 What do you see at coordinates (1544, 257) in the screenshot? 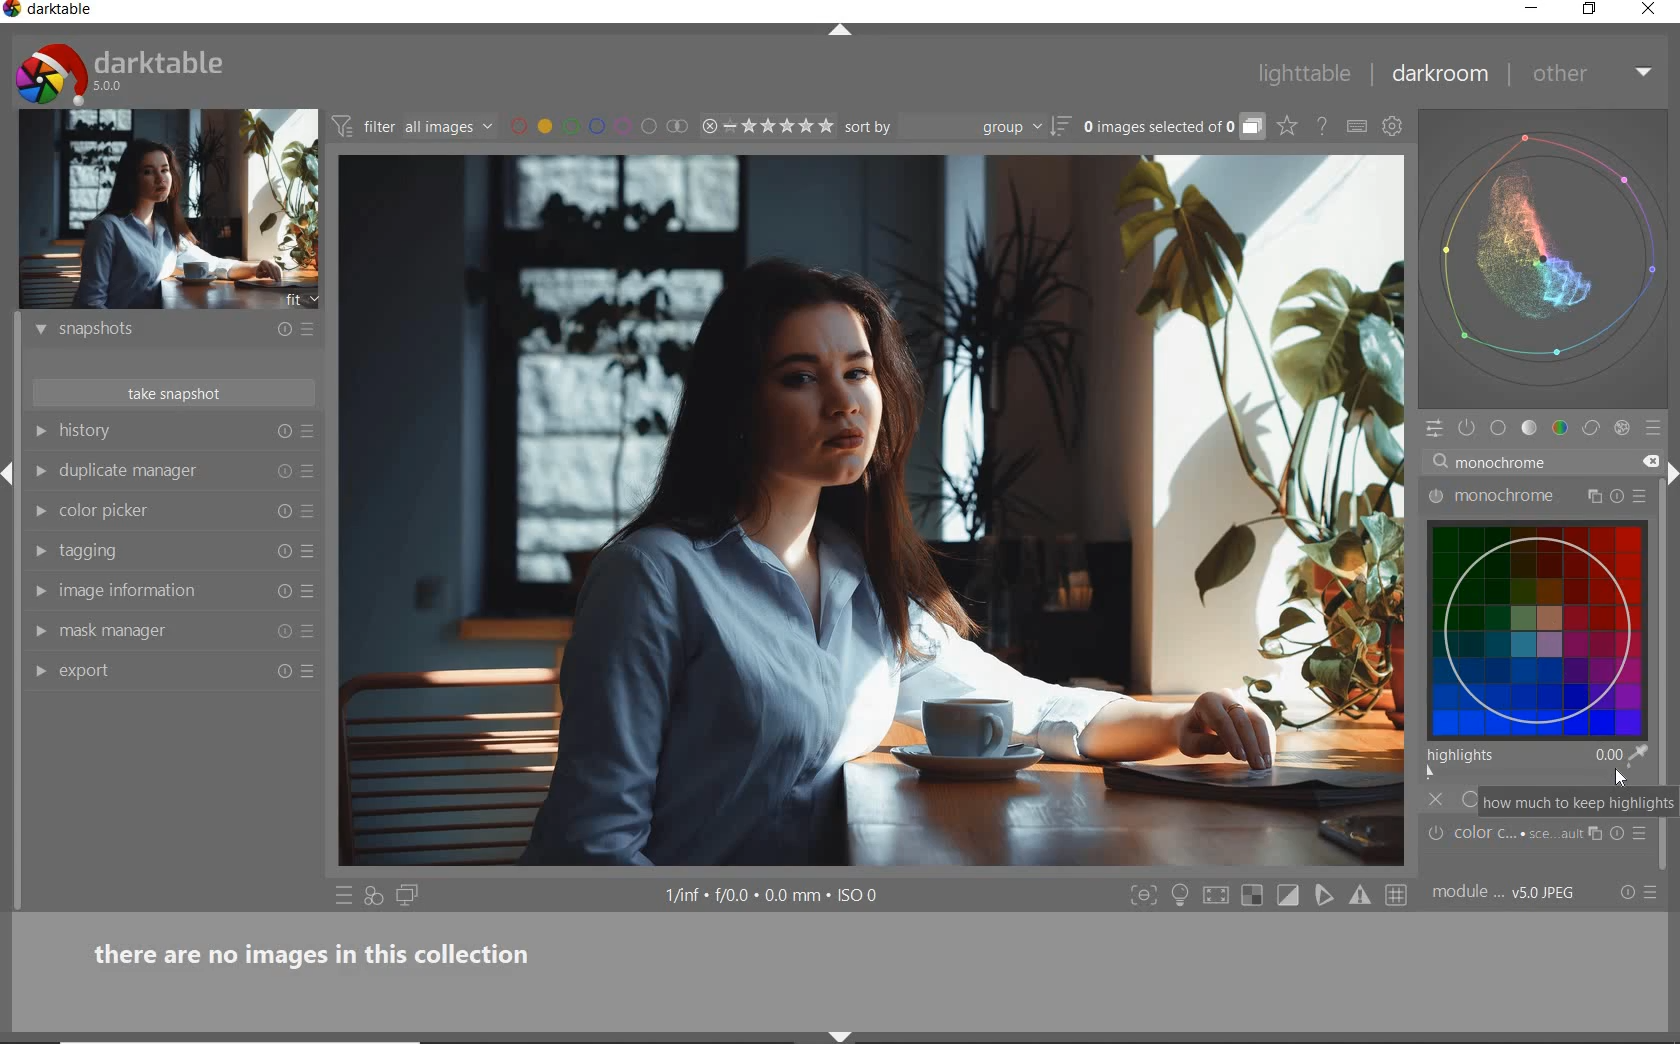
I see `waveform` at bounding box center [1544, 257].